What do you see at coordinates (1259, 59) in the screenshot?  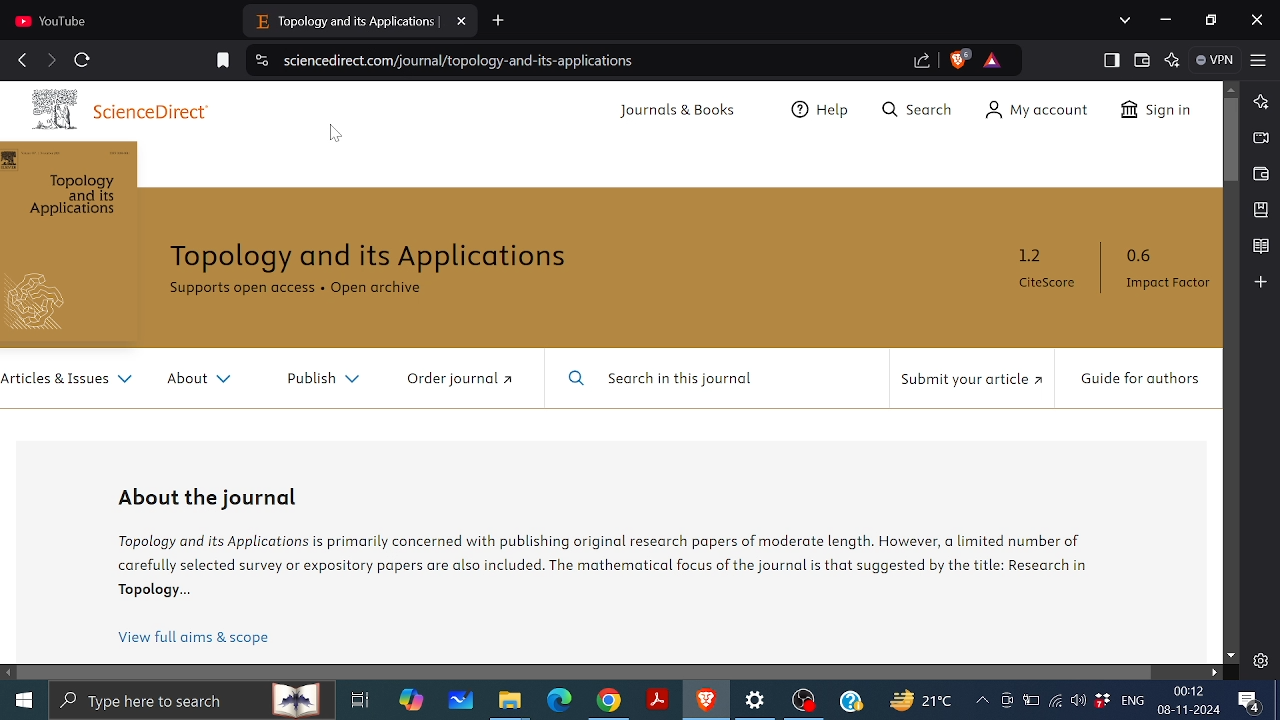 I see `Customize and control brave` at bounding box center [1259, 59].